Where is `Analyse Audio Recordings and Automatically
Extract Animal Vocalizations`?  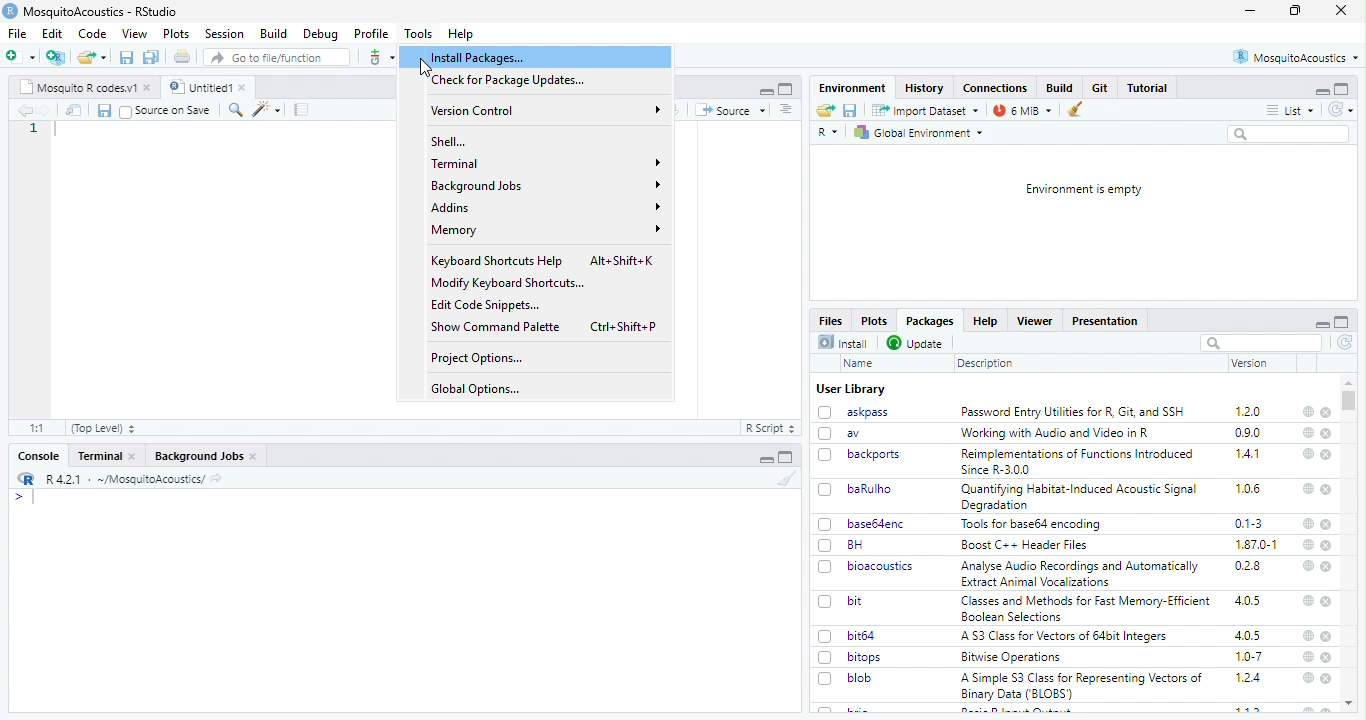
Analyse Audio Recordings and Automatically
Extract Animal Vocalizations is located at coordinates (1082, 573).